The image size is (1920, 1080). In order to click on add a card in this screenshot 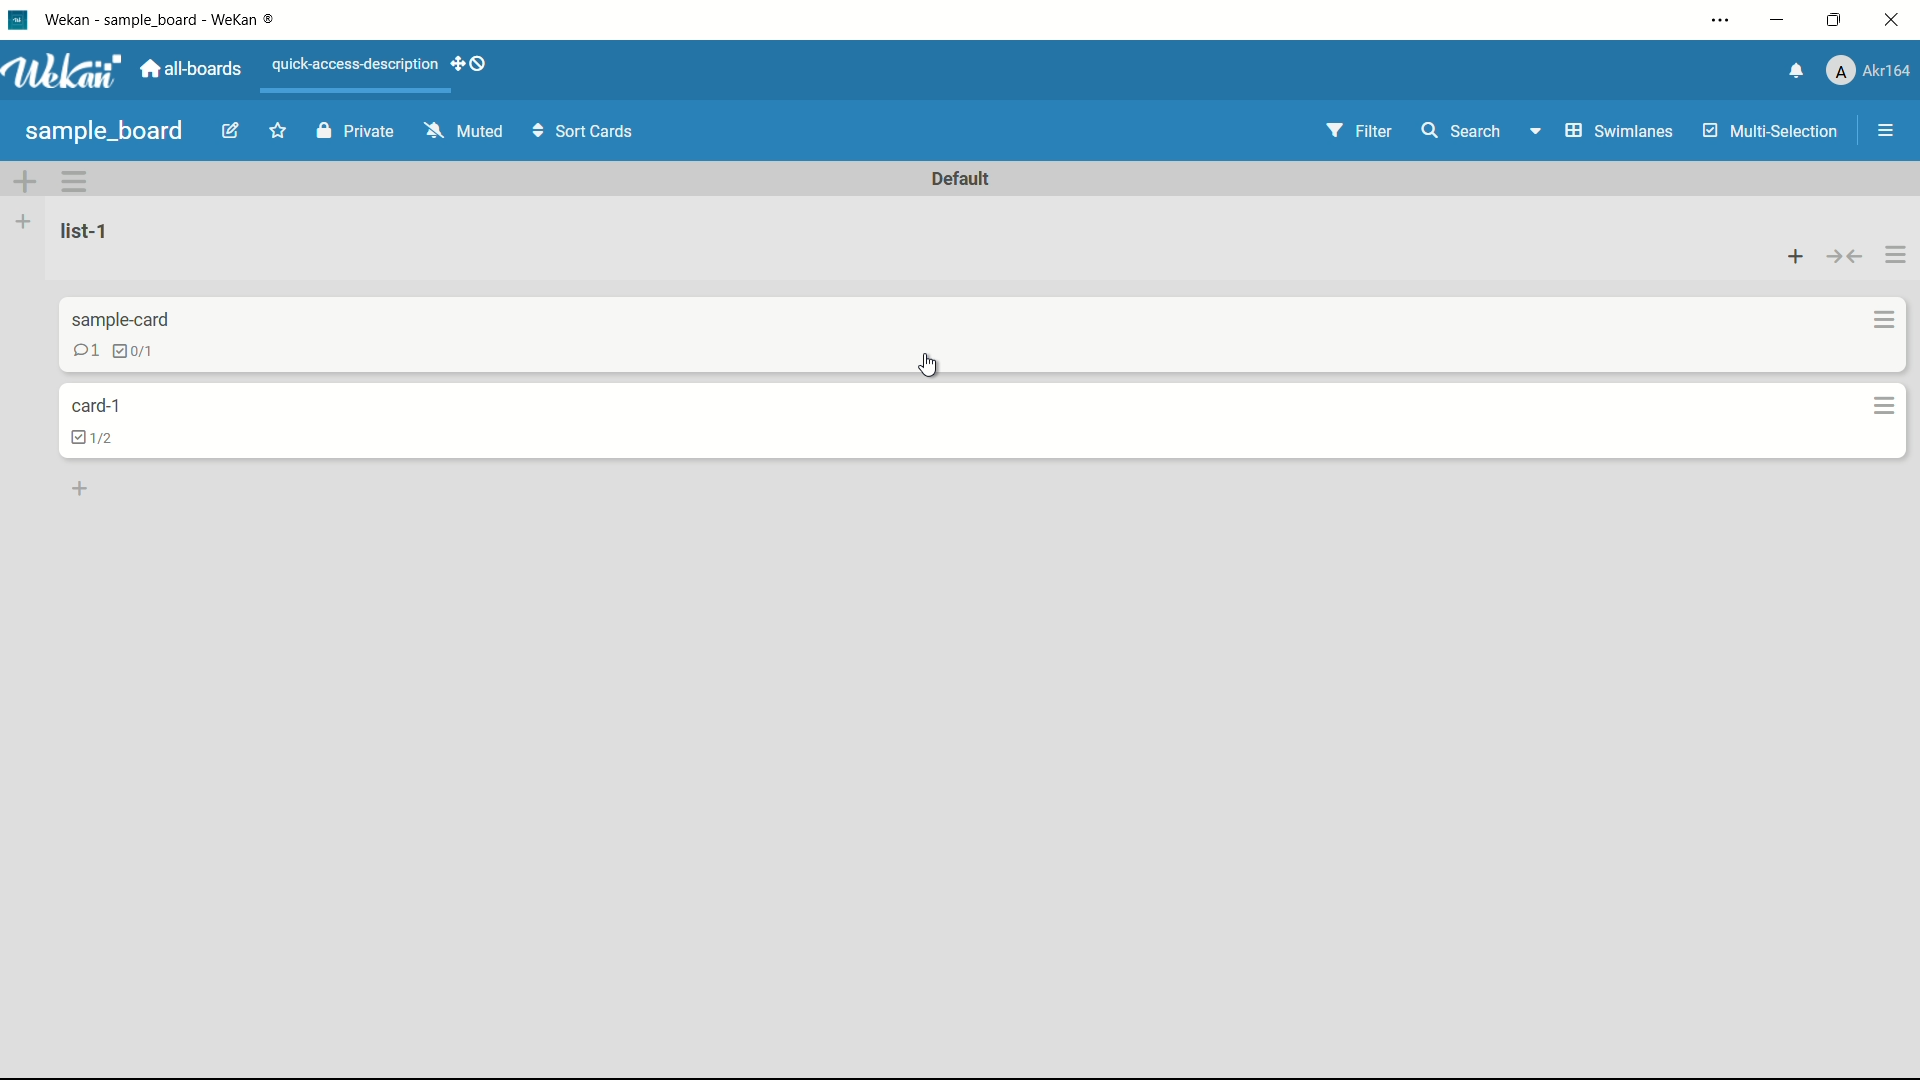, I will do `click(82, 491)`.